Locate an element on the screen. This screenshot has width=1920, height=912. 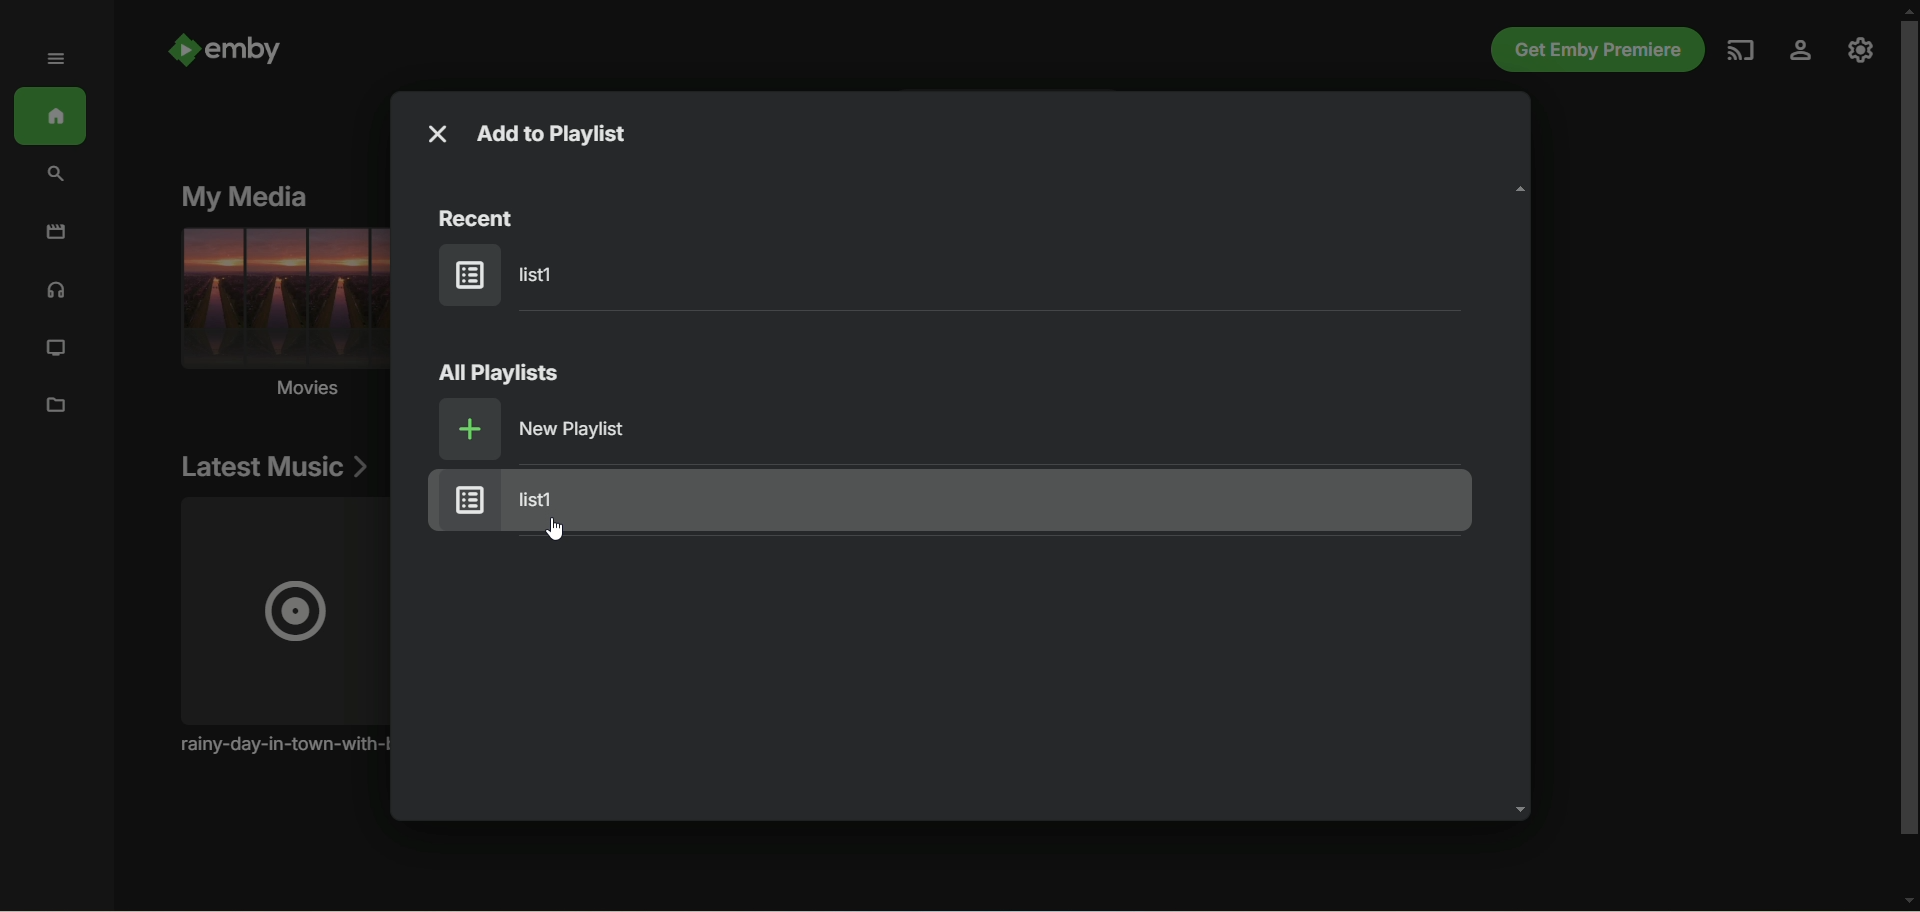
play on another device is located at coordinates (1741, 51).